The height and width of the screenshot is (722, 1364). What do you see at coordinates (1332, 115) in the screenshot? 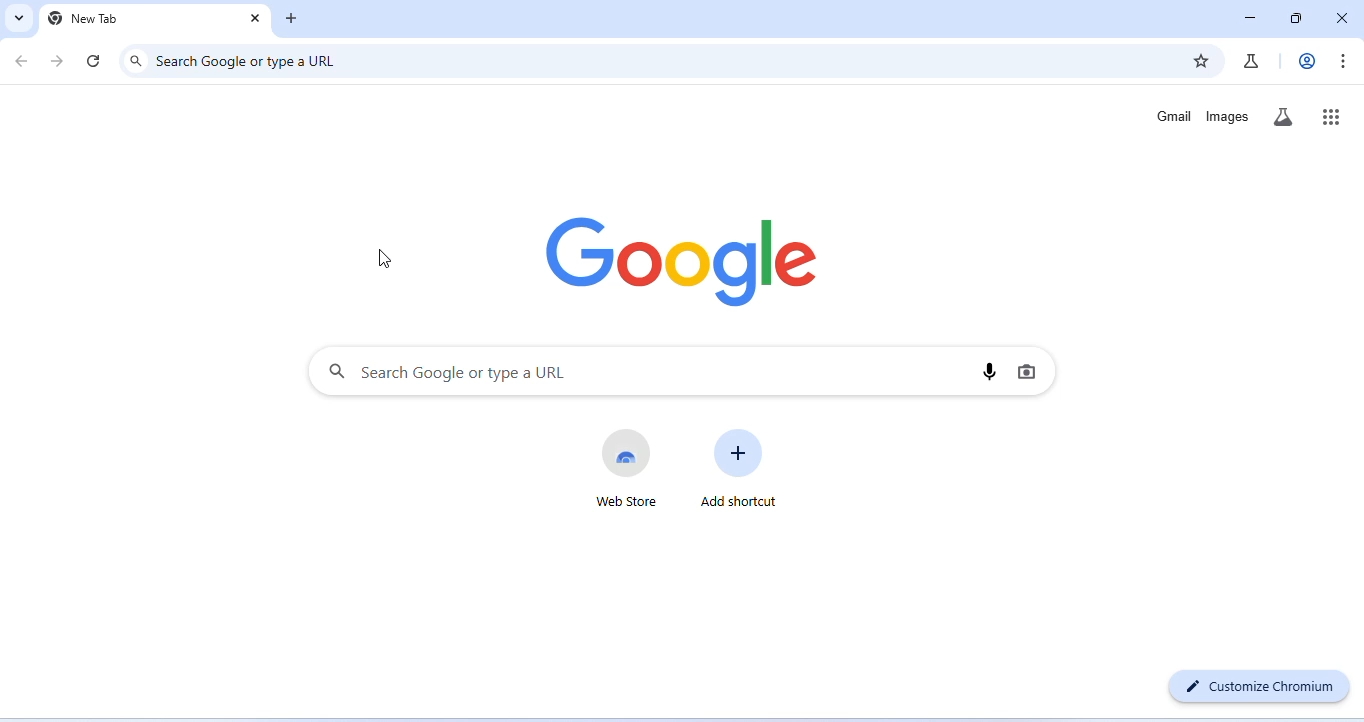
I see `google apps` at bounding box center [1332, 115].